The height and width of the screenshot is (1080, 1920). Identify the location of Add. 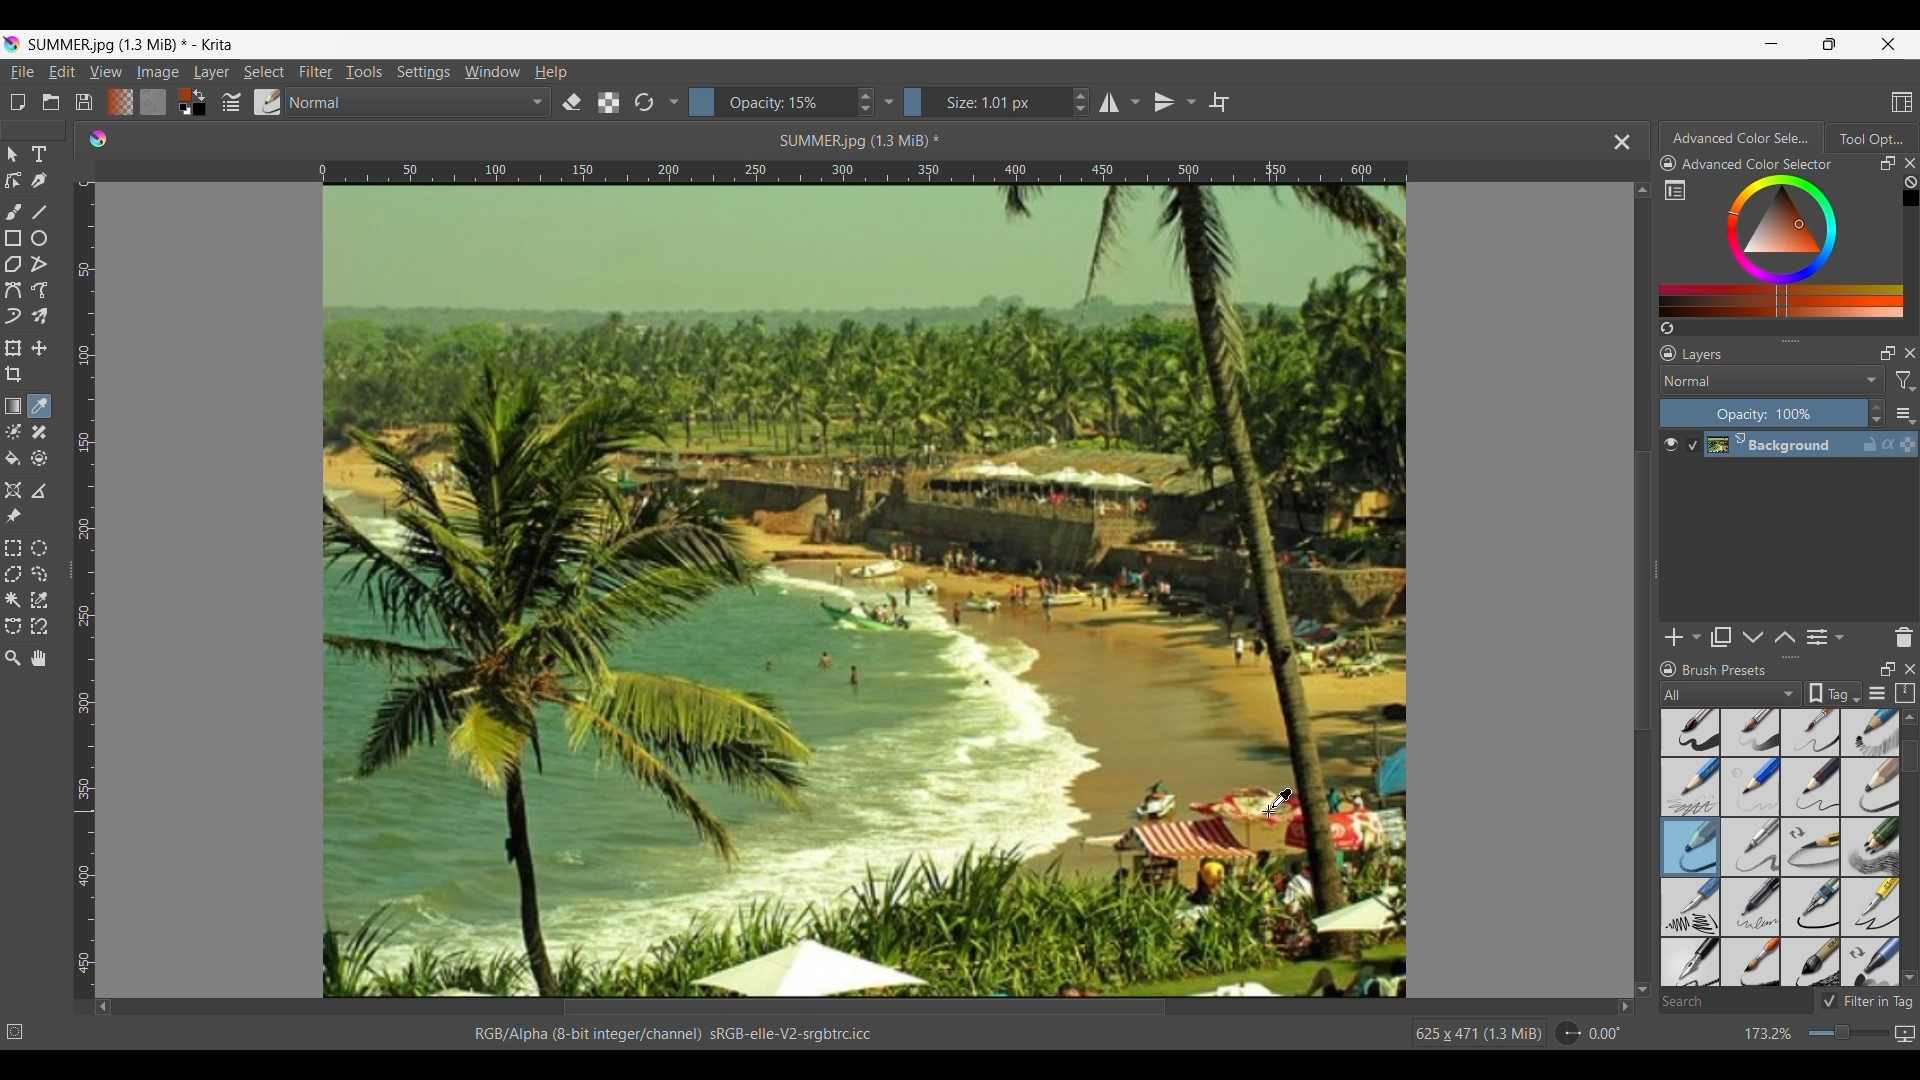
(1674, 637).